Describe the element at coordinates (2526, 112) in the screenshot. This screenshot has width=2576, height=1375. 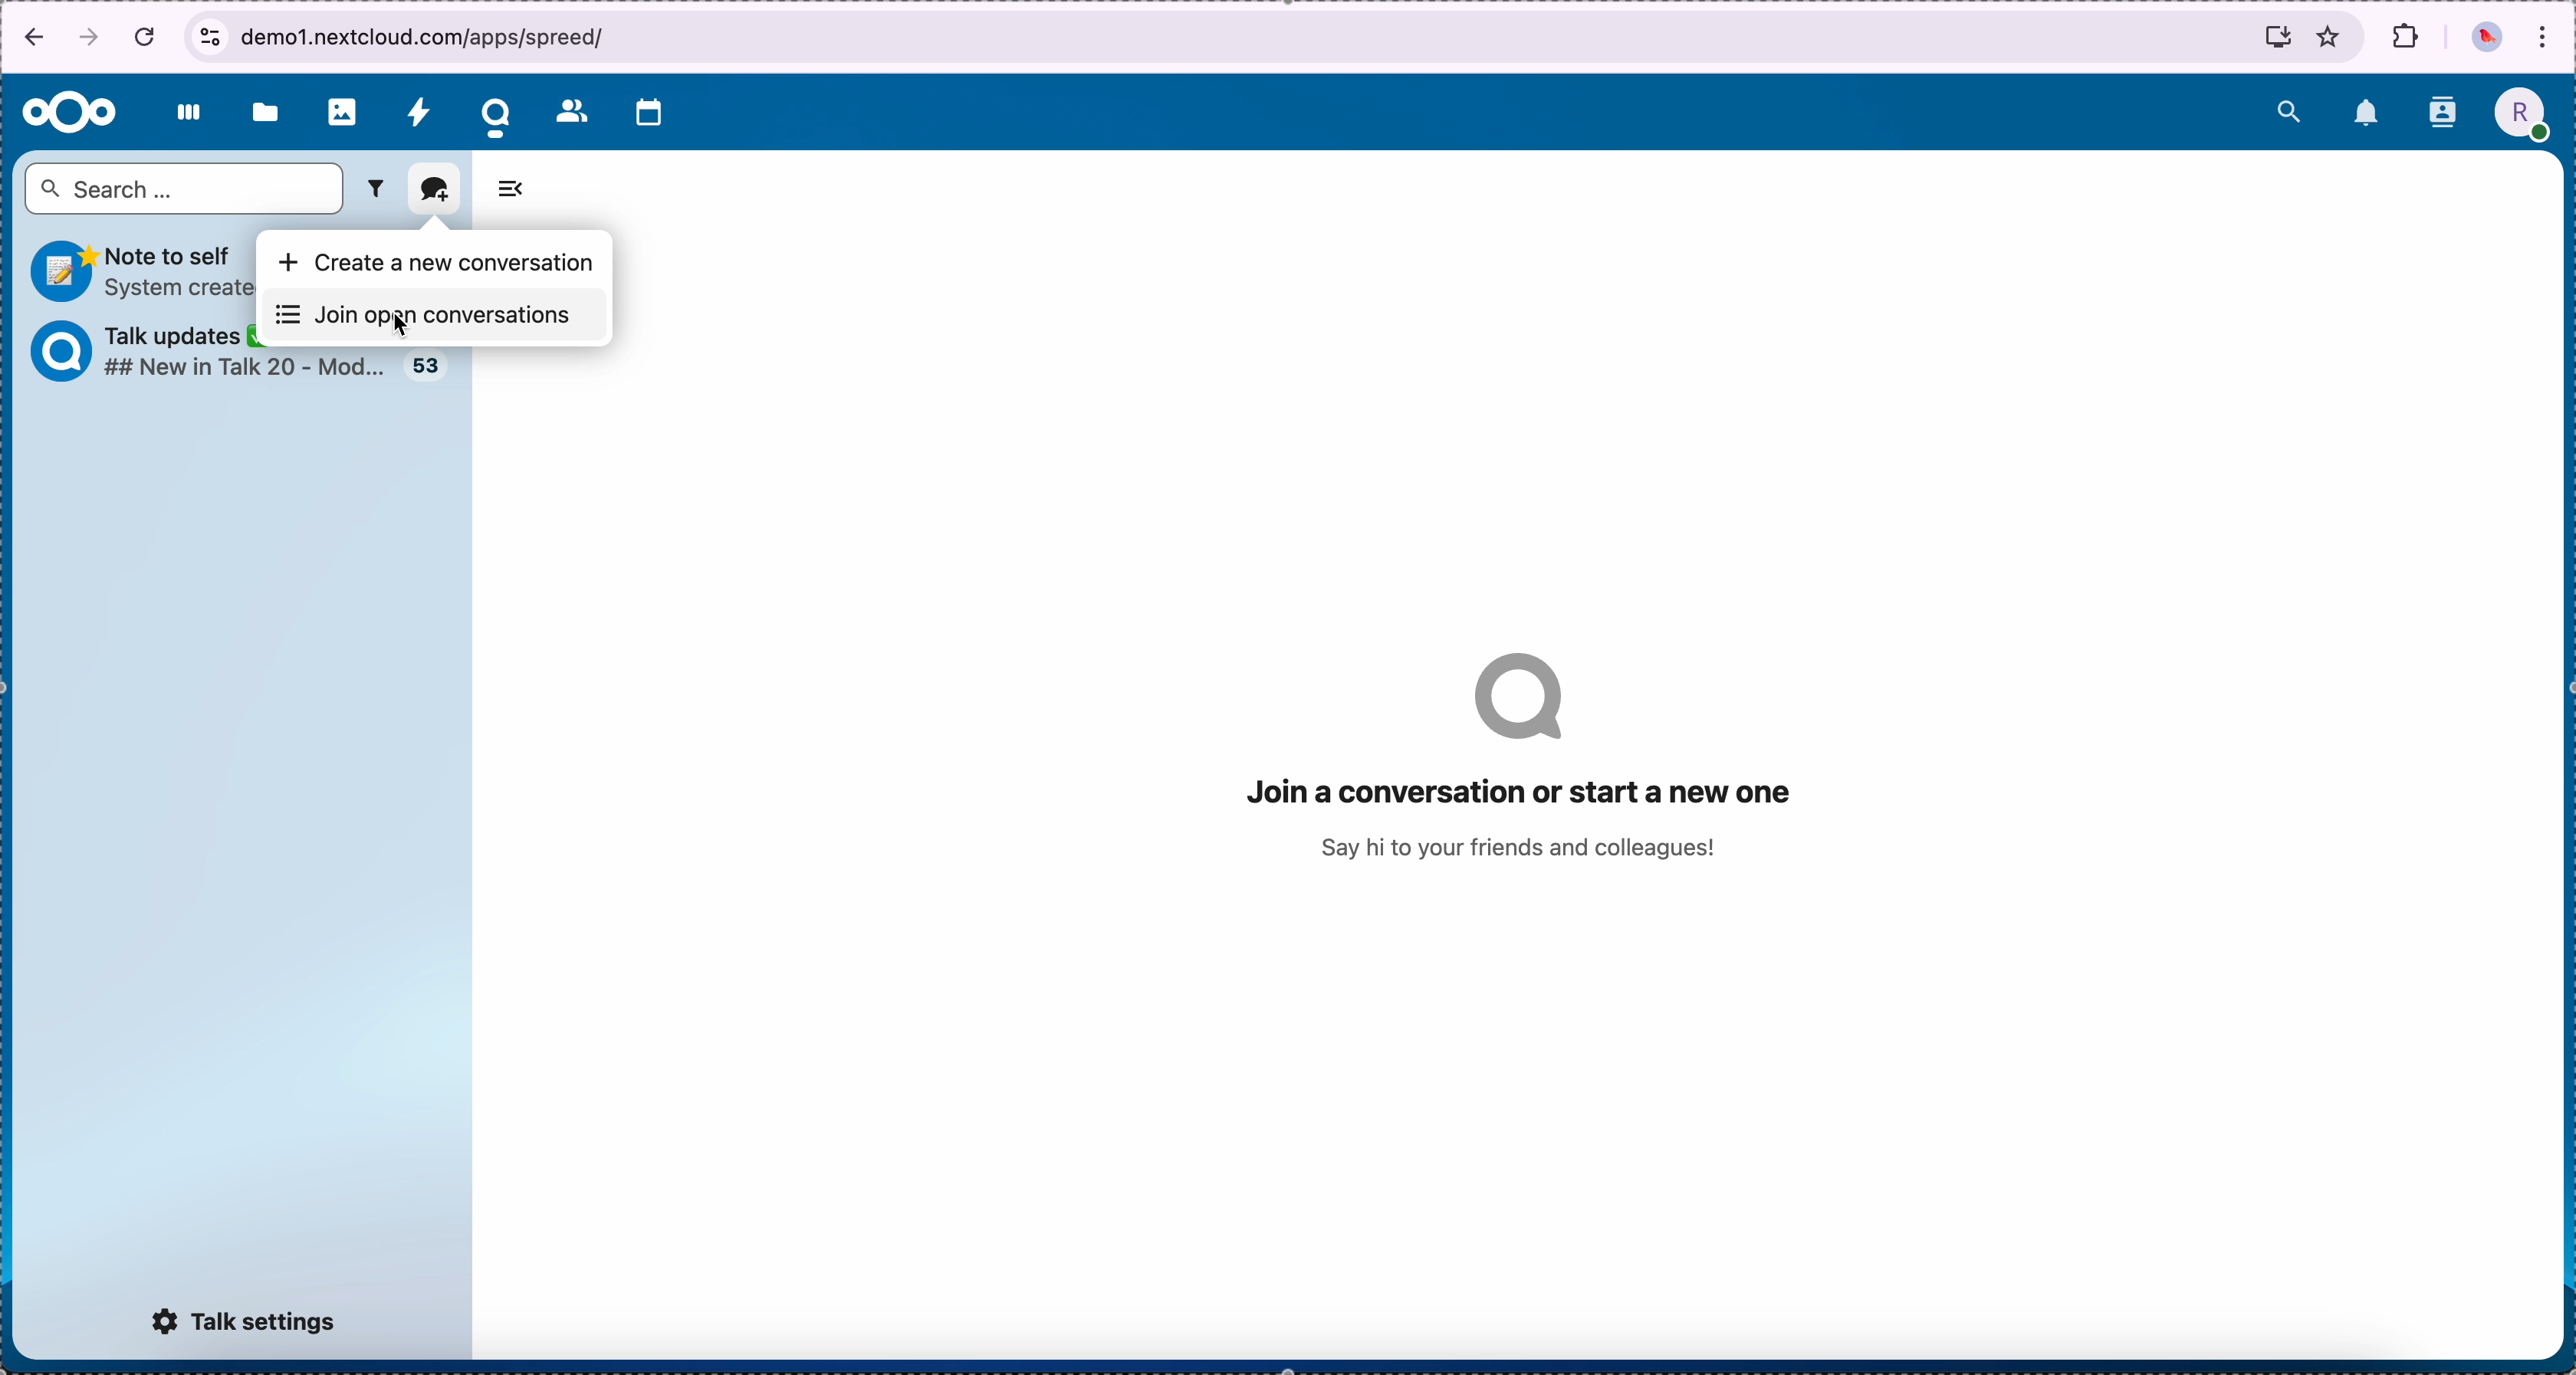
I see `profile picture` at that location.